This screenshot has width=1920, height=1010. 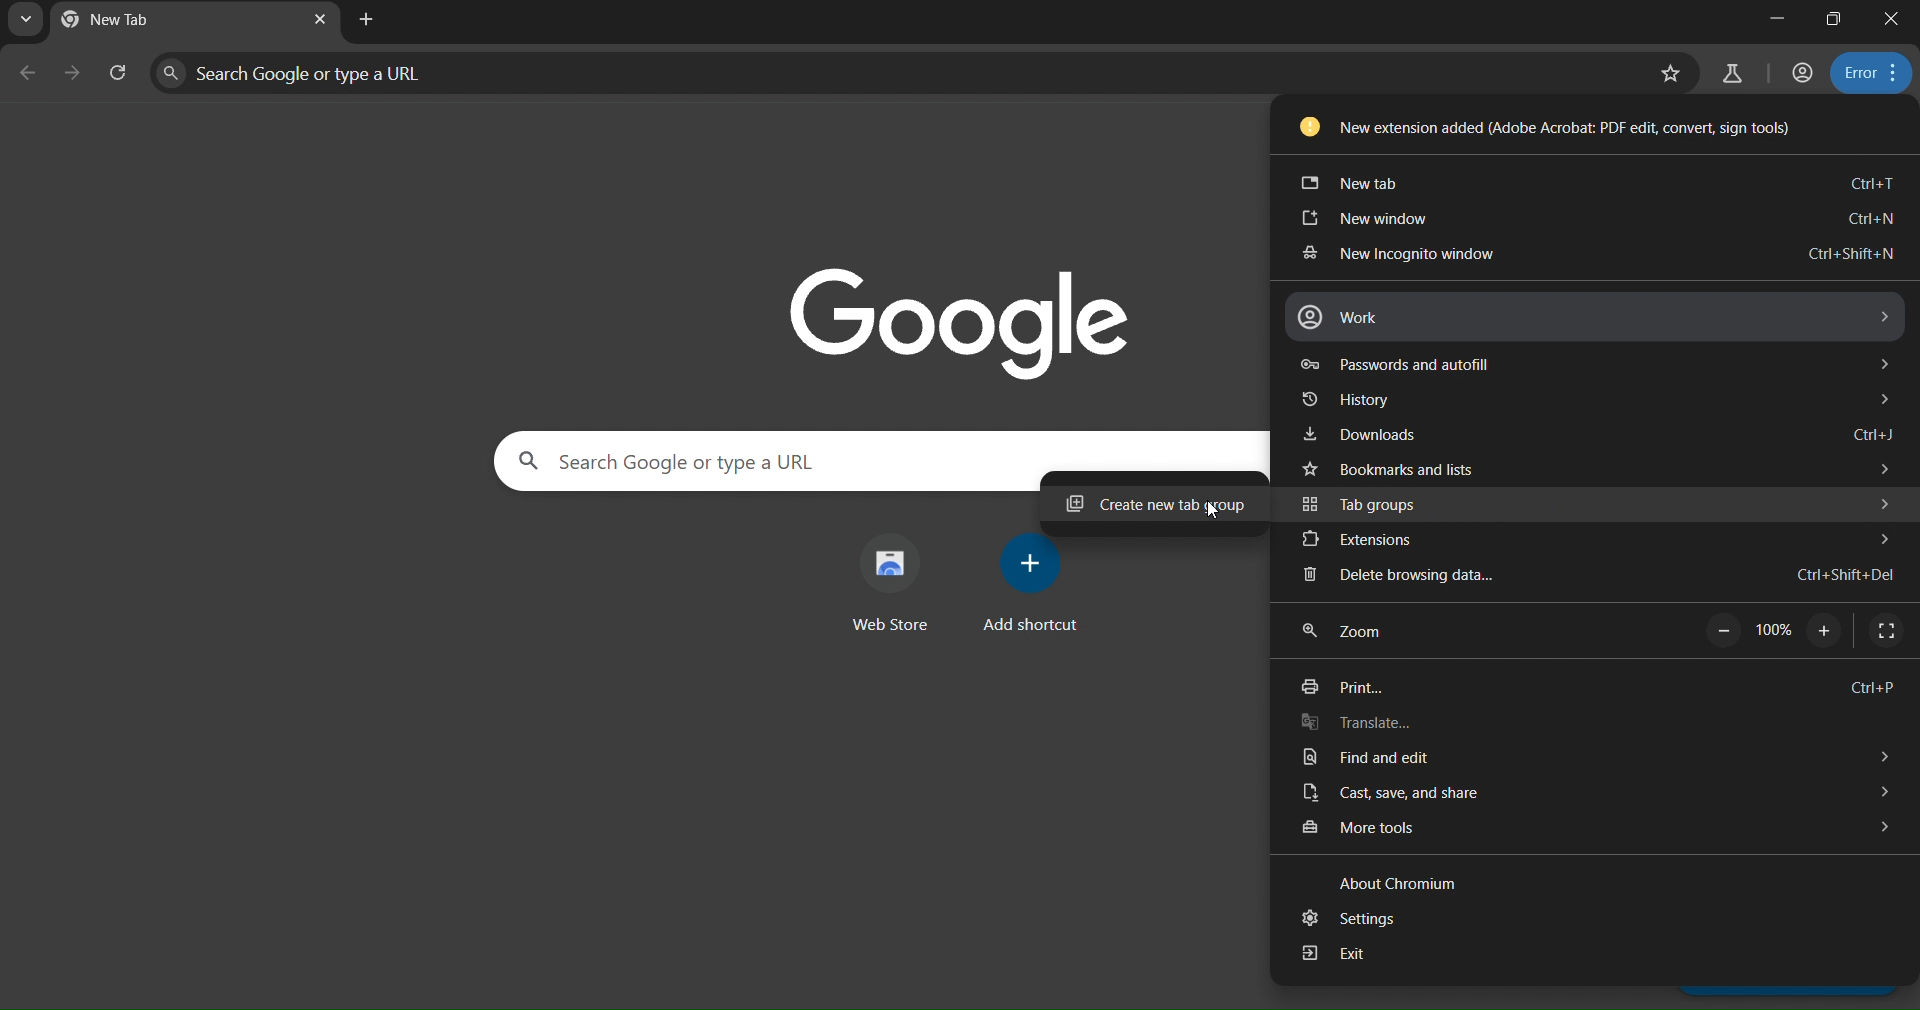 What do you see at coordinates (1891, 20) in the screenshot?
I see `close` at bounding box center [1891, 20].